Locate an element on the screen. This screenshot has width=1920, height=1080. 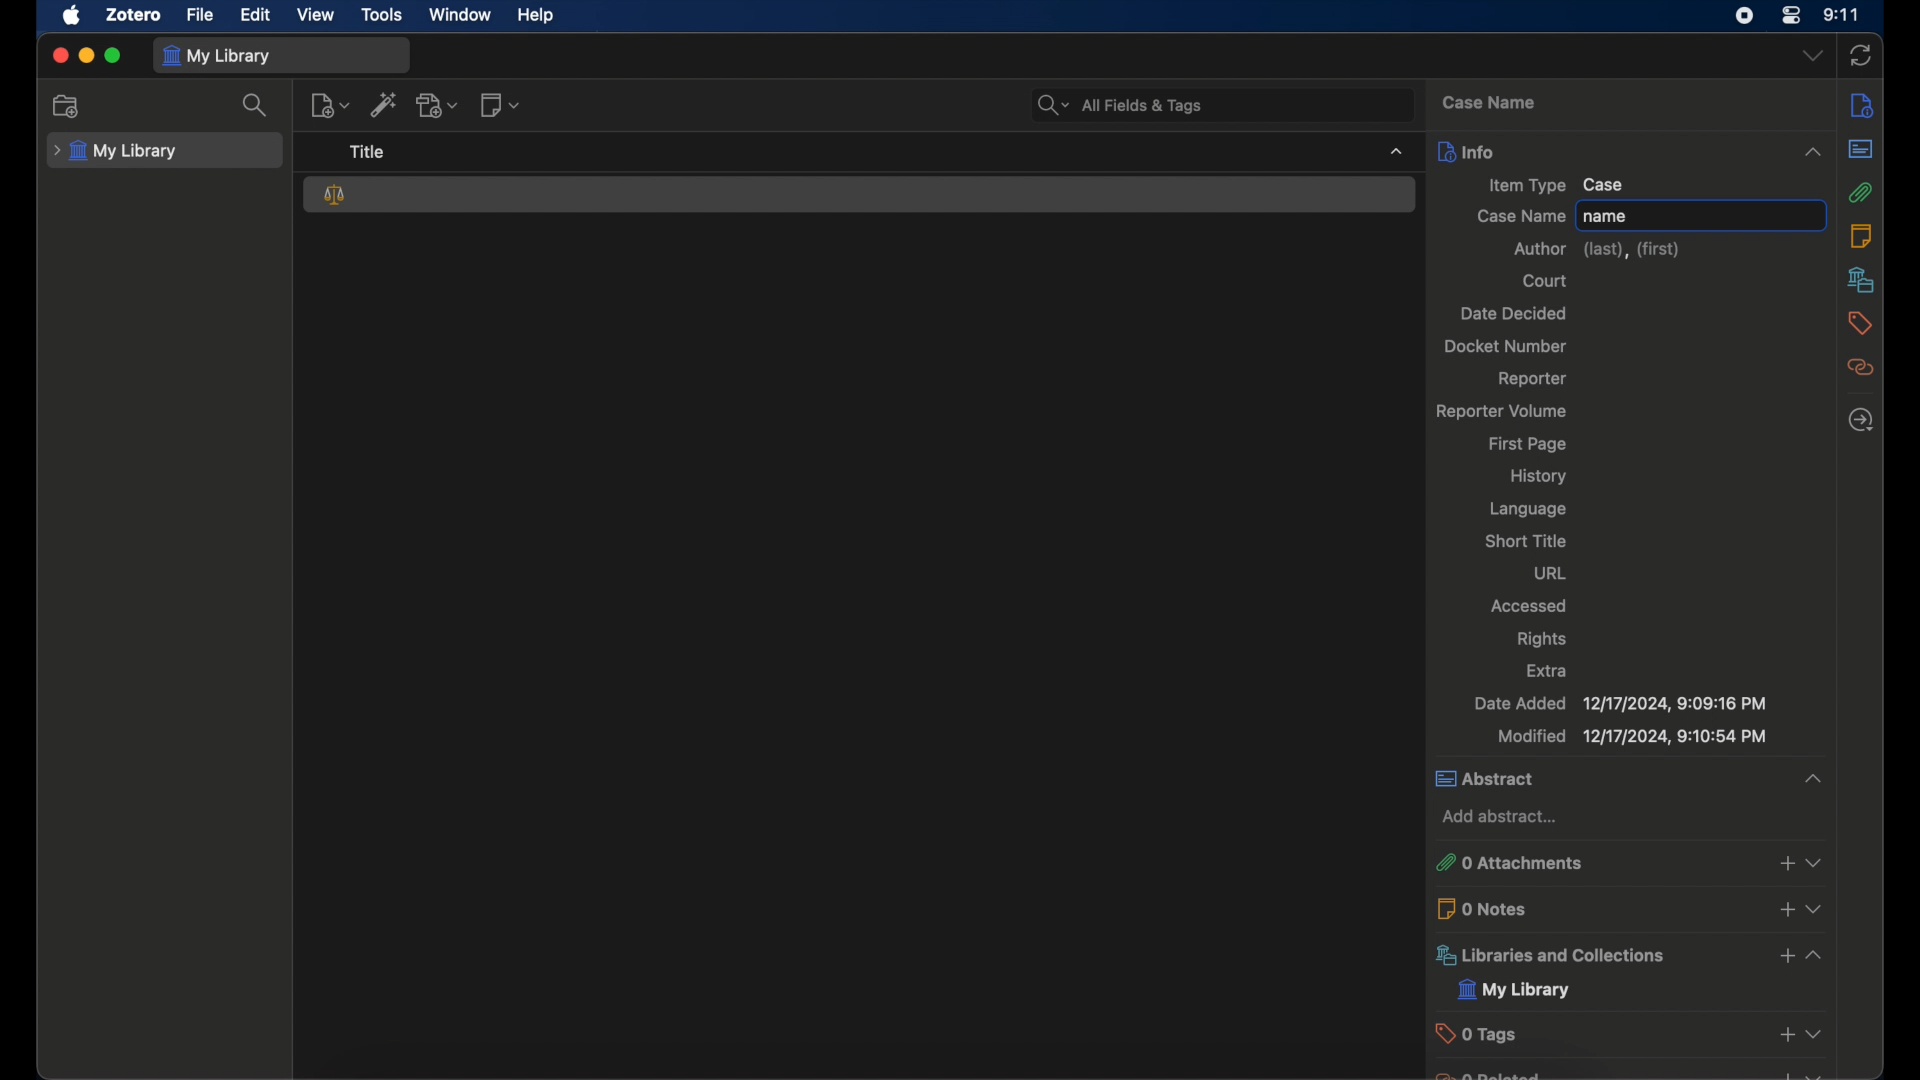
short title is located at coordinates (1526, 540).